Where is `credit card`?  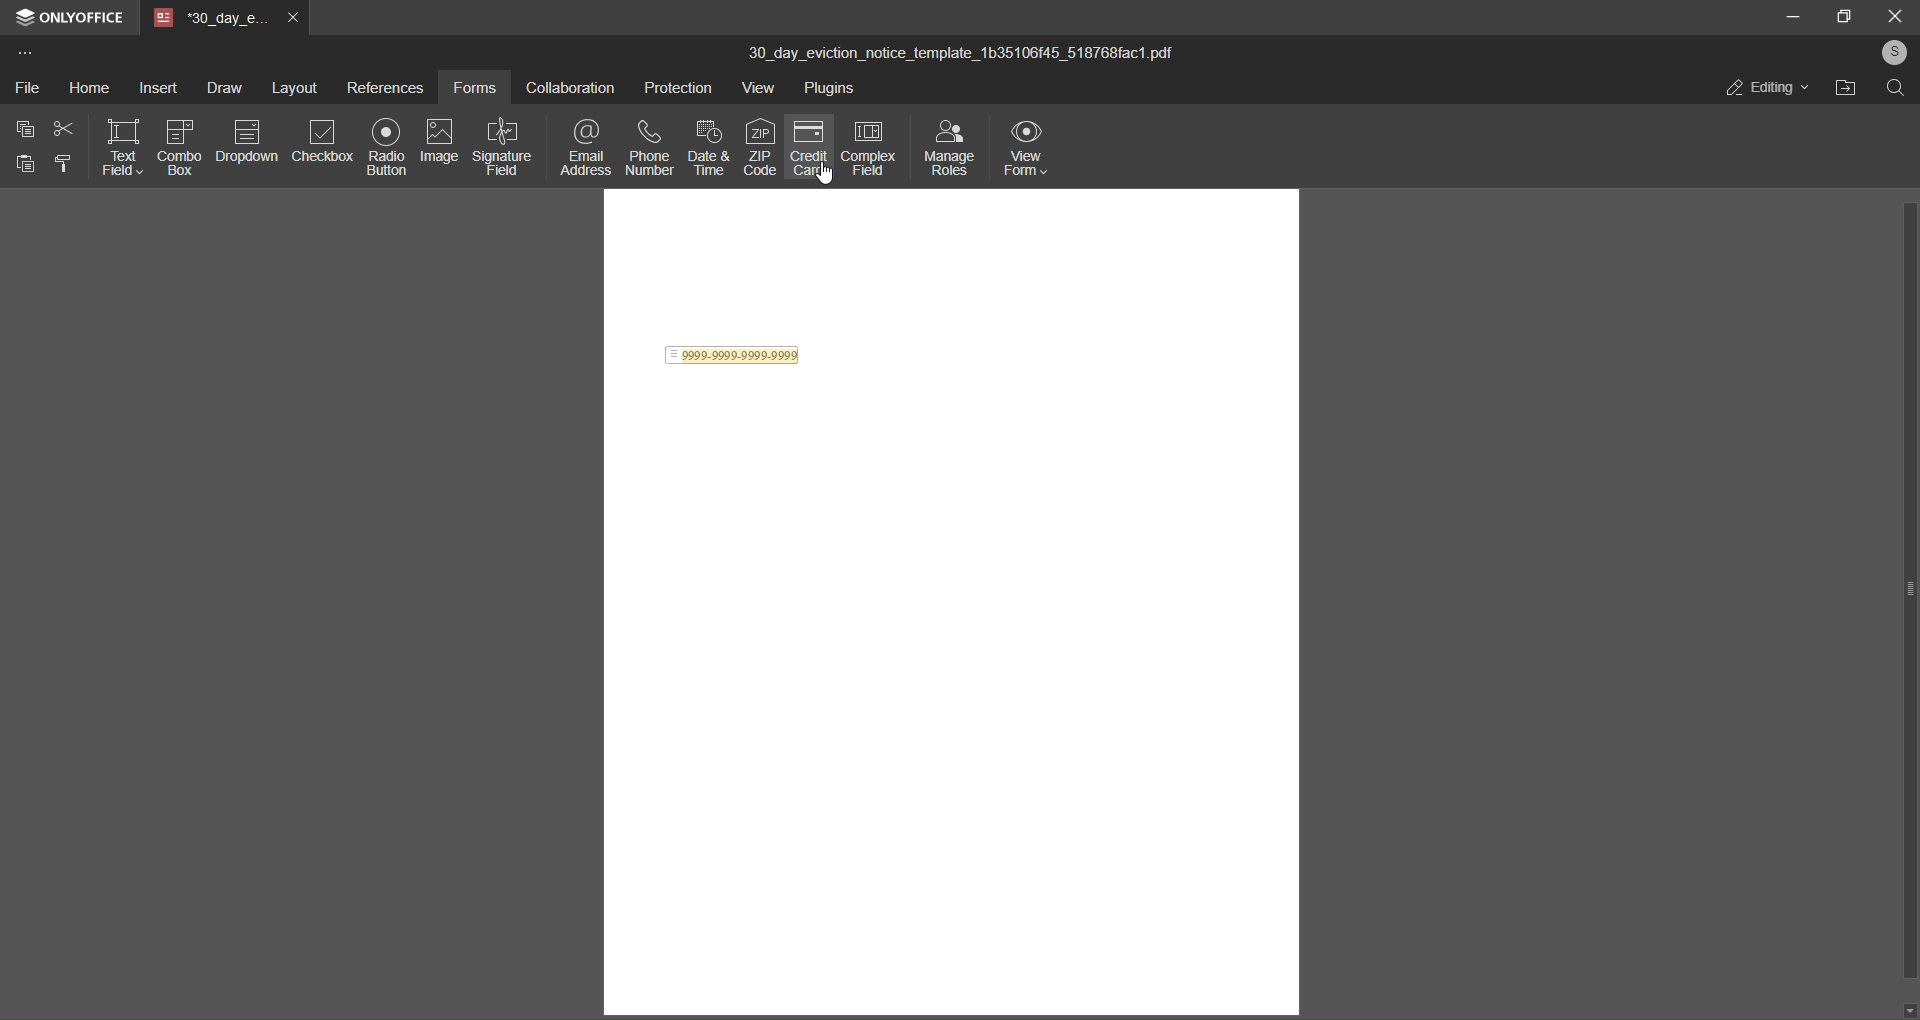
credit card is located at coordinates (811, 150).